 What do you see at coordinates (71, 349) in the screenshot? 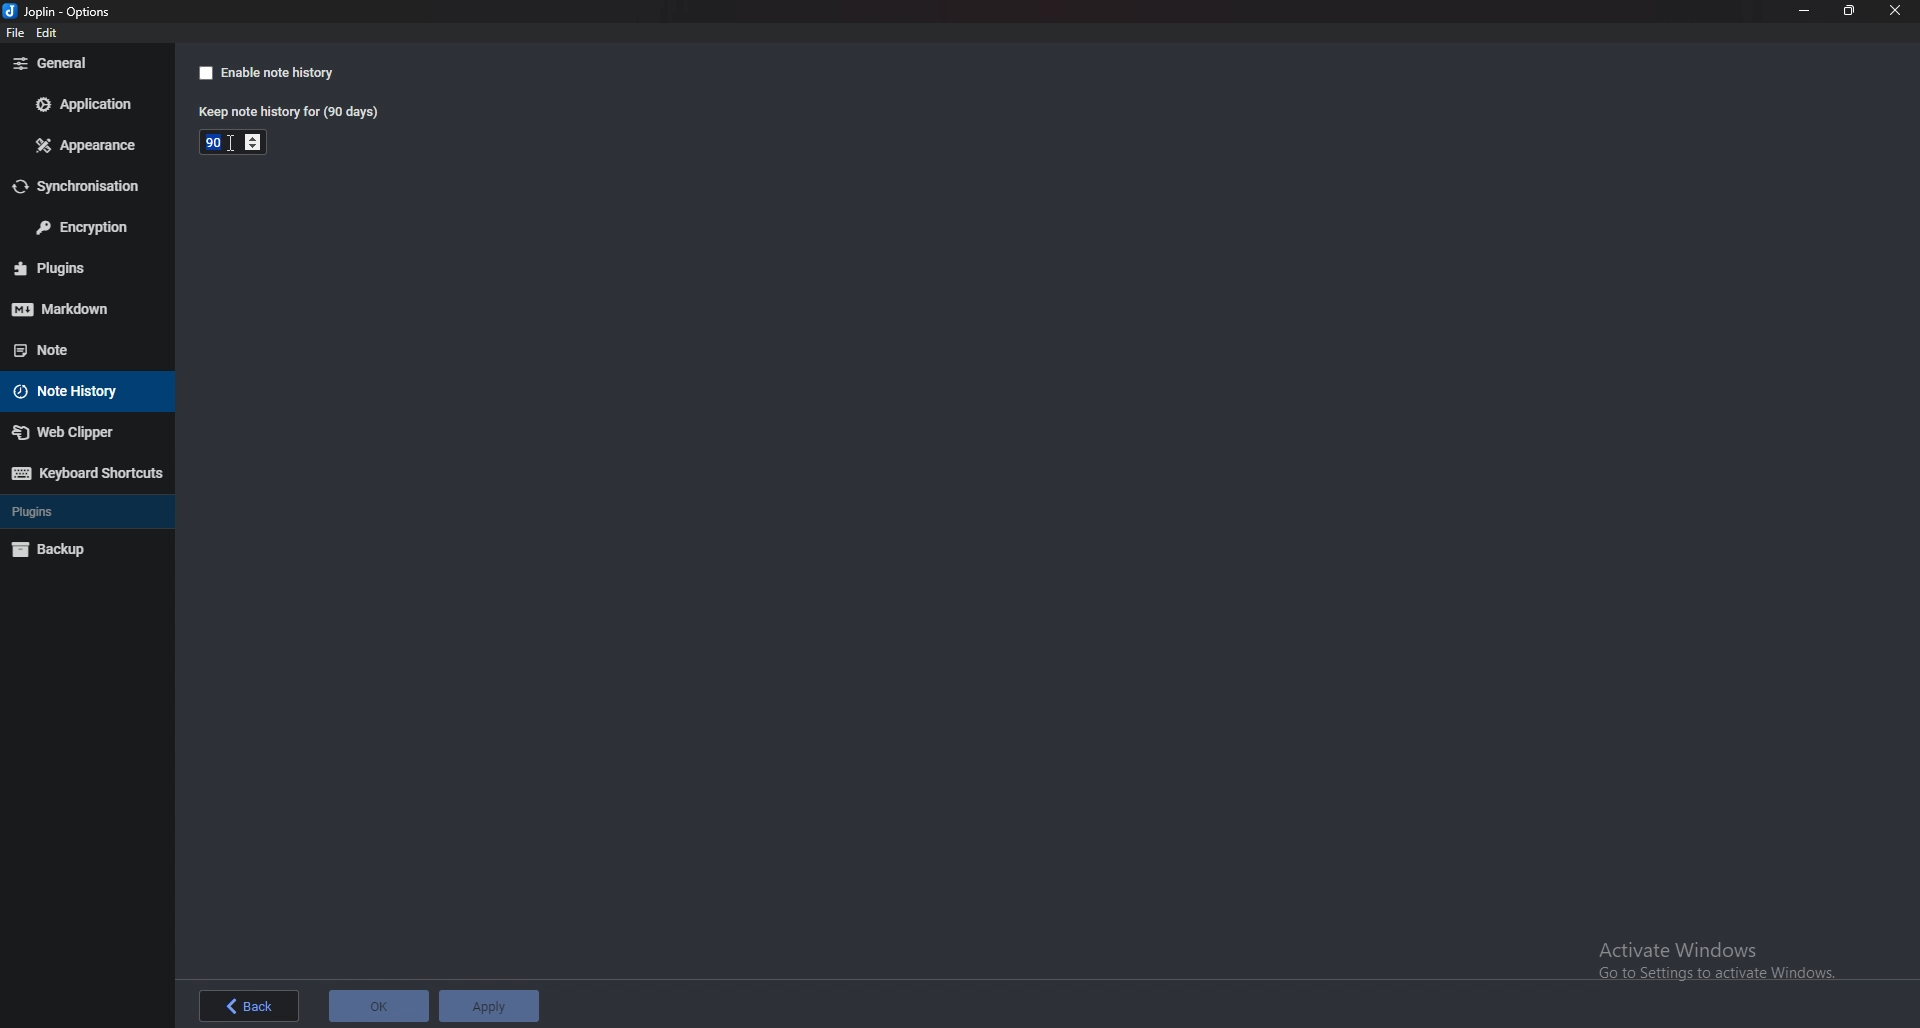
I see `note` at bounding box center [71, 349].